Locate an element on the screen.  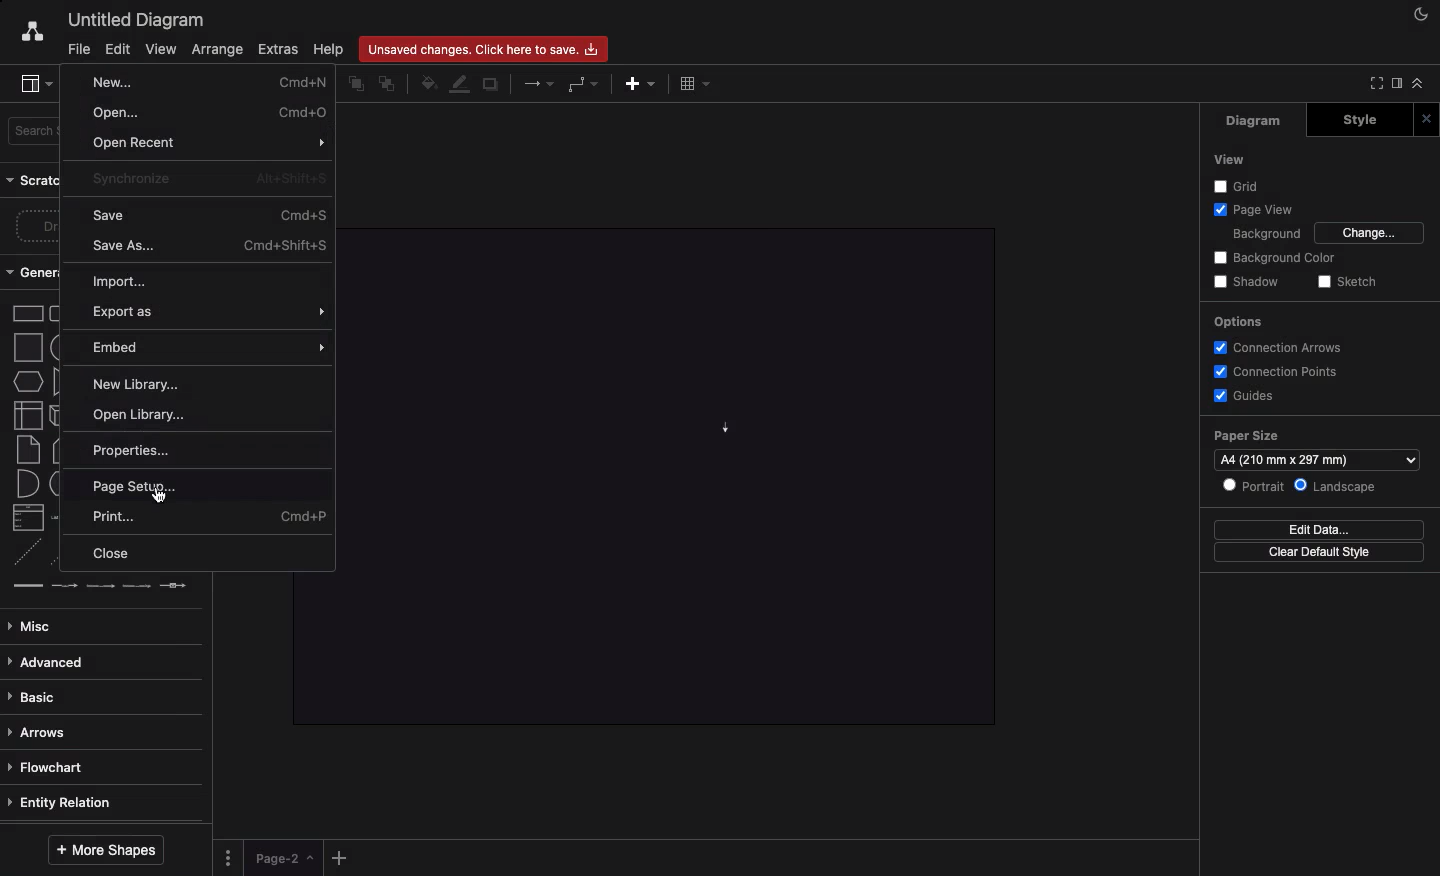
Landscape is located at coordinates (1336, 487).